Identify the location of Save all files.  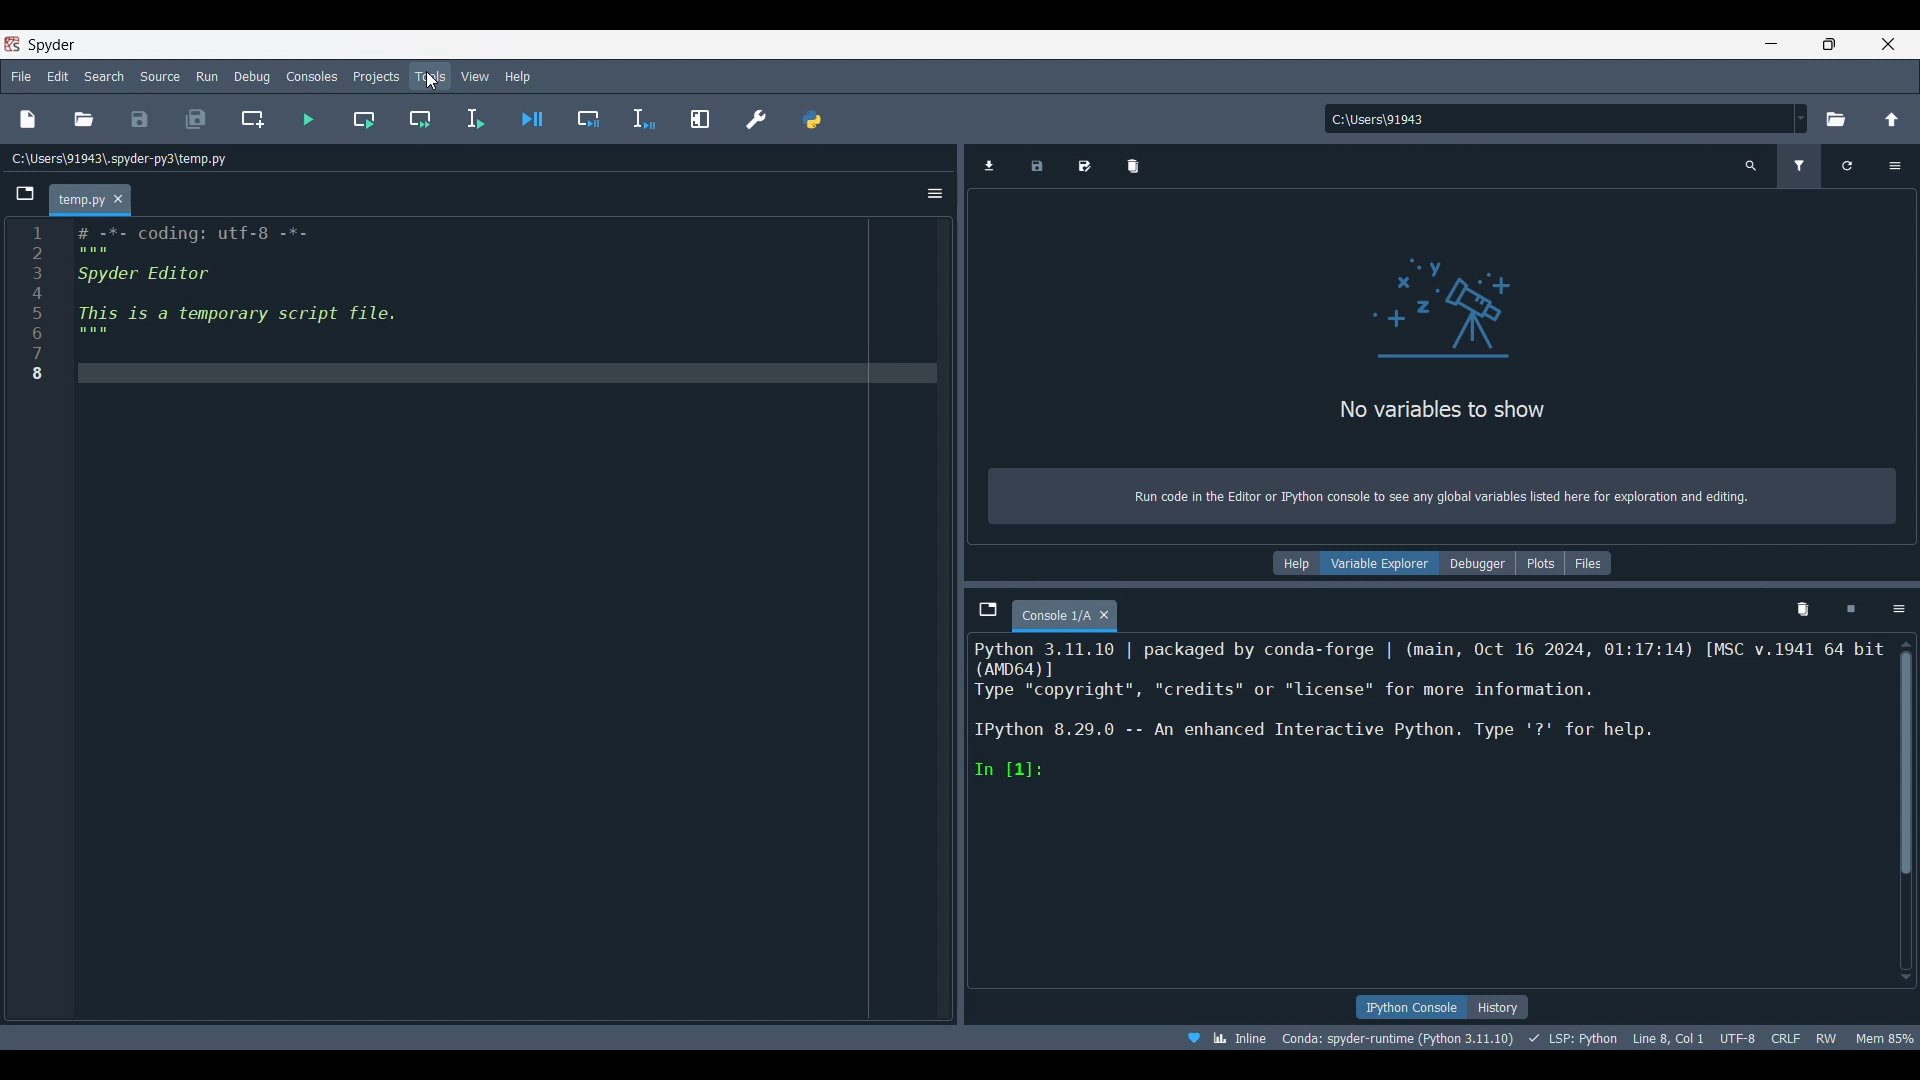
(197, 118).